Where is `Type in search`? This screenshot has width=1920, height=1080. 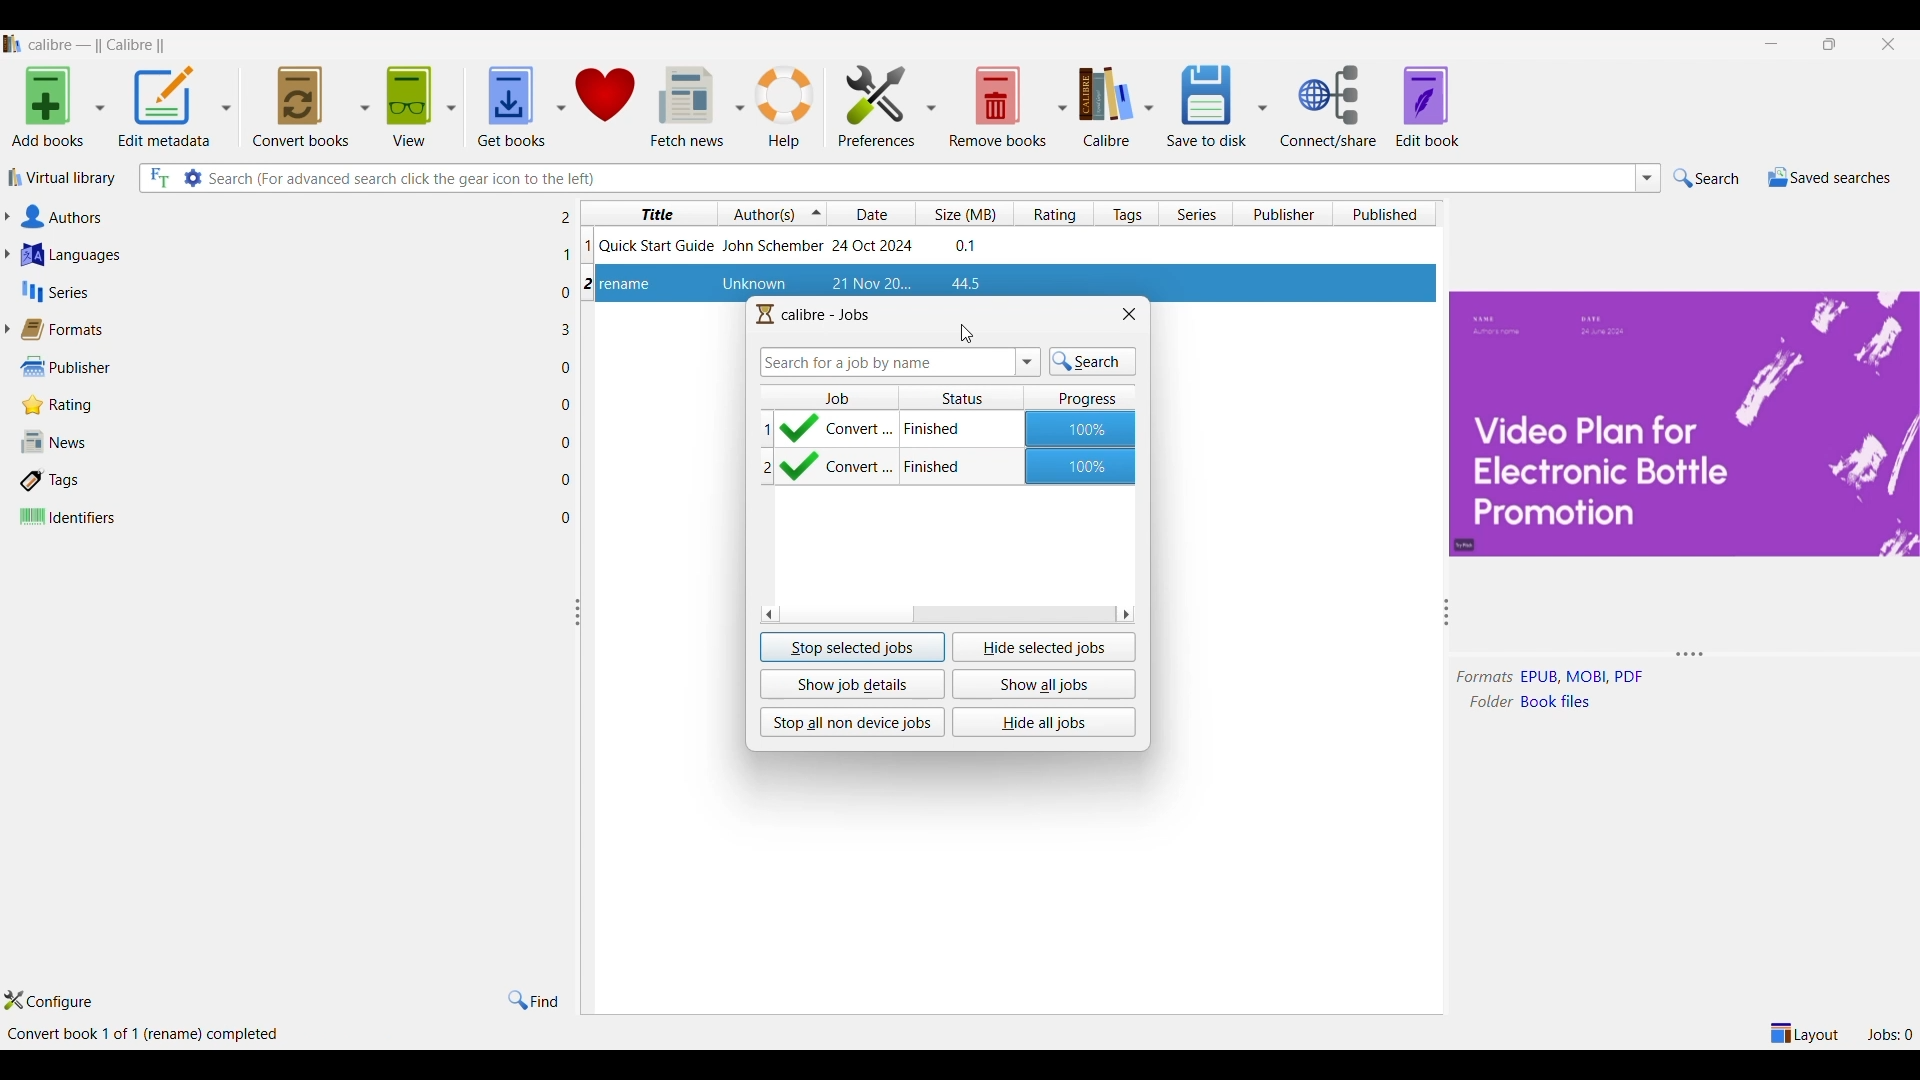 Type in search is located at coordinates (920, 179).